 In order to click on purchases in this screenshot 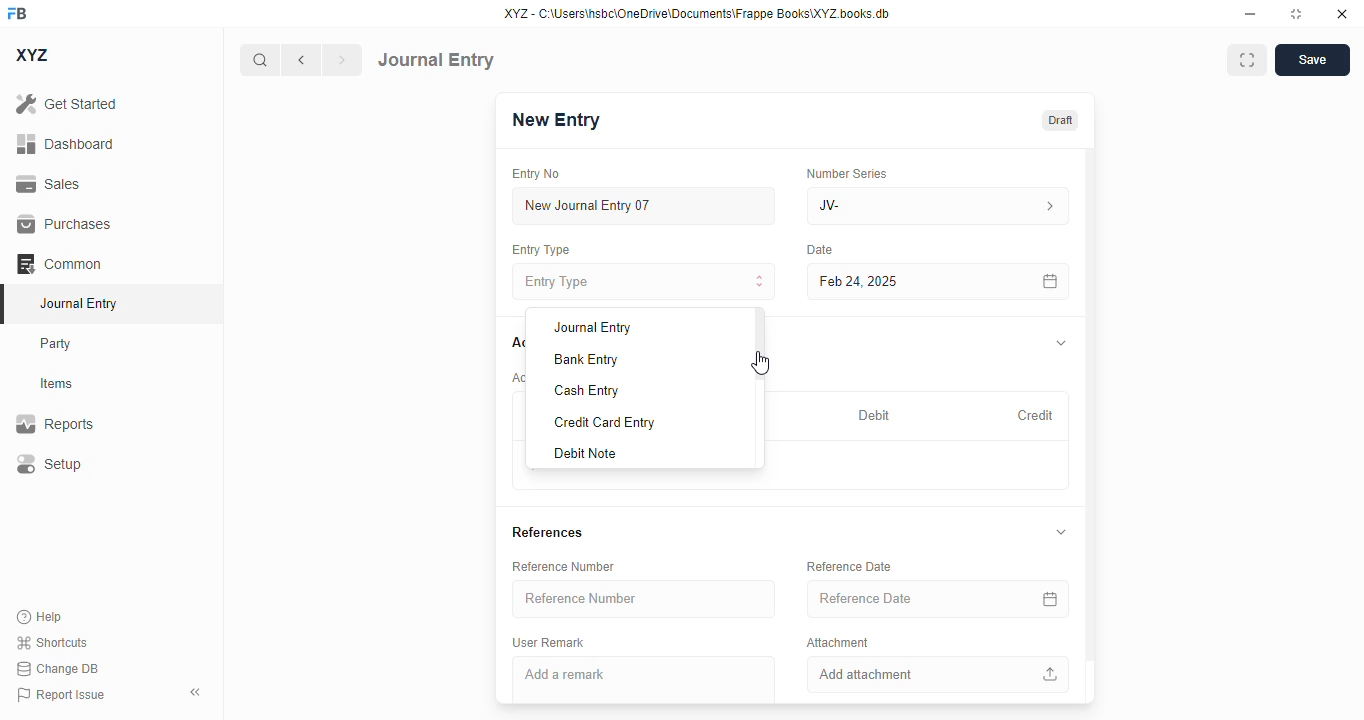, I will do `click(66, 224)`.